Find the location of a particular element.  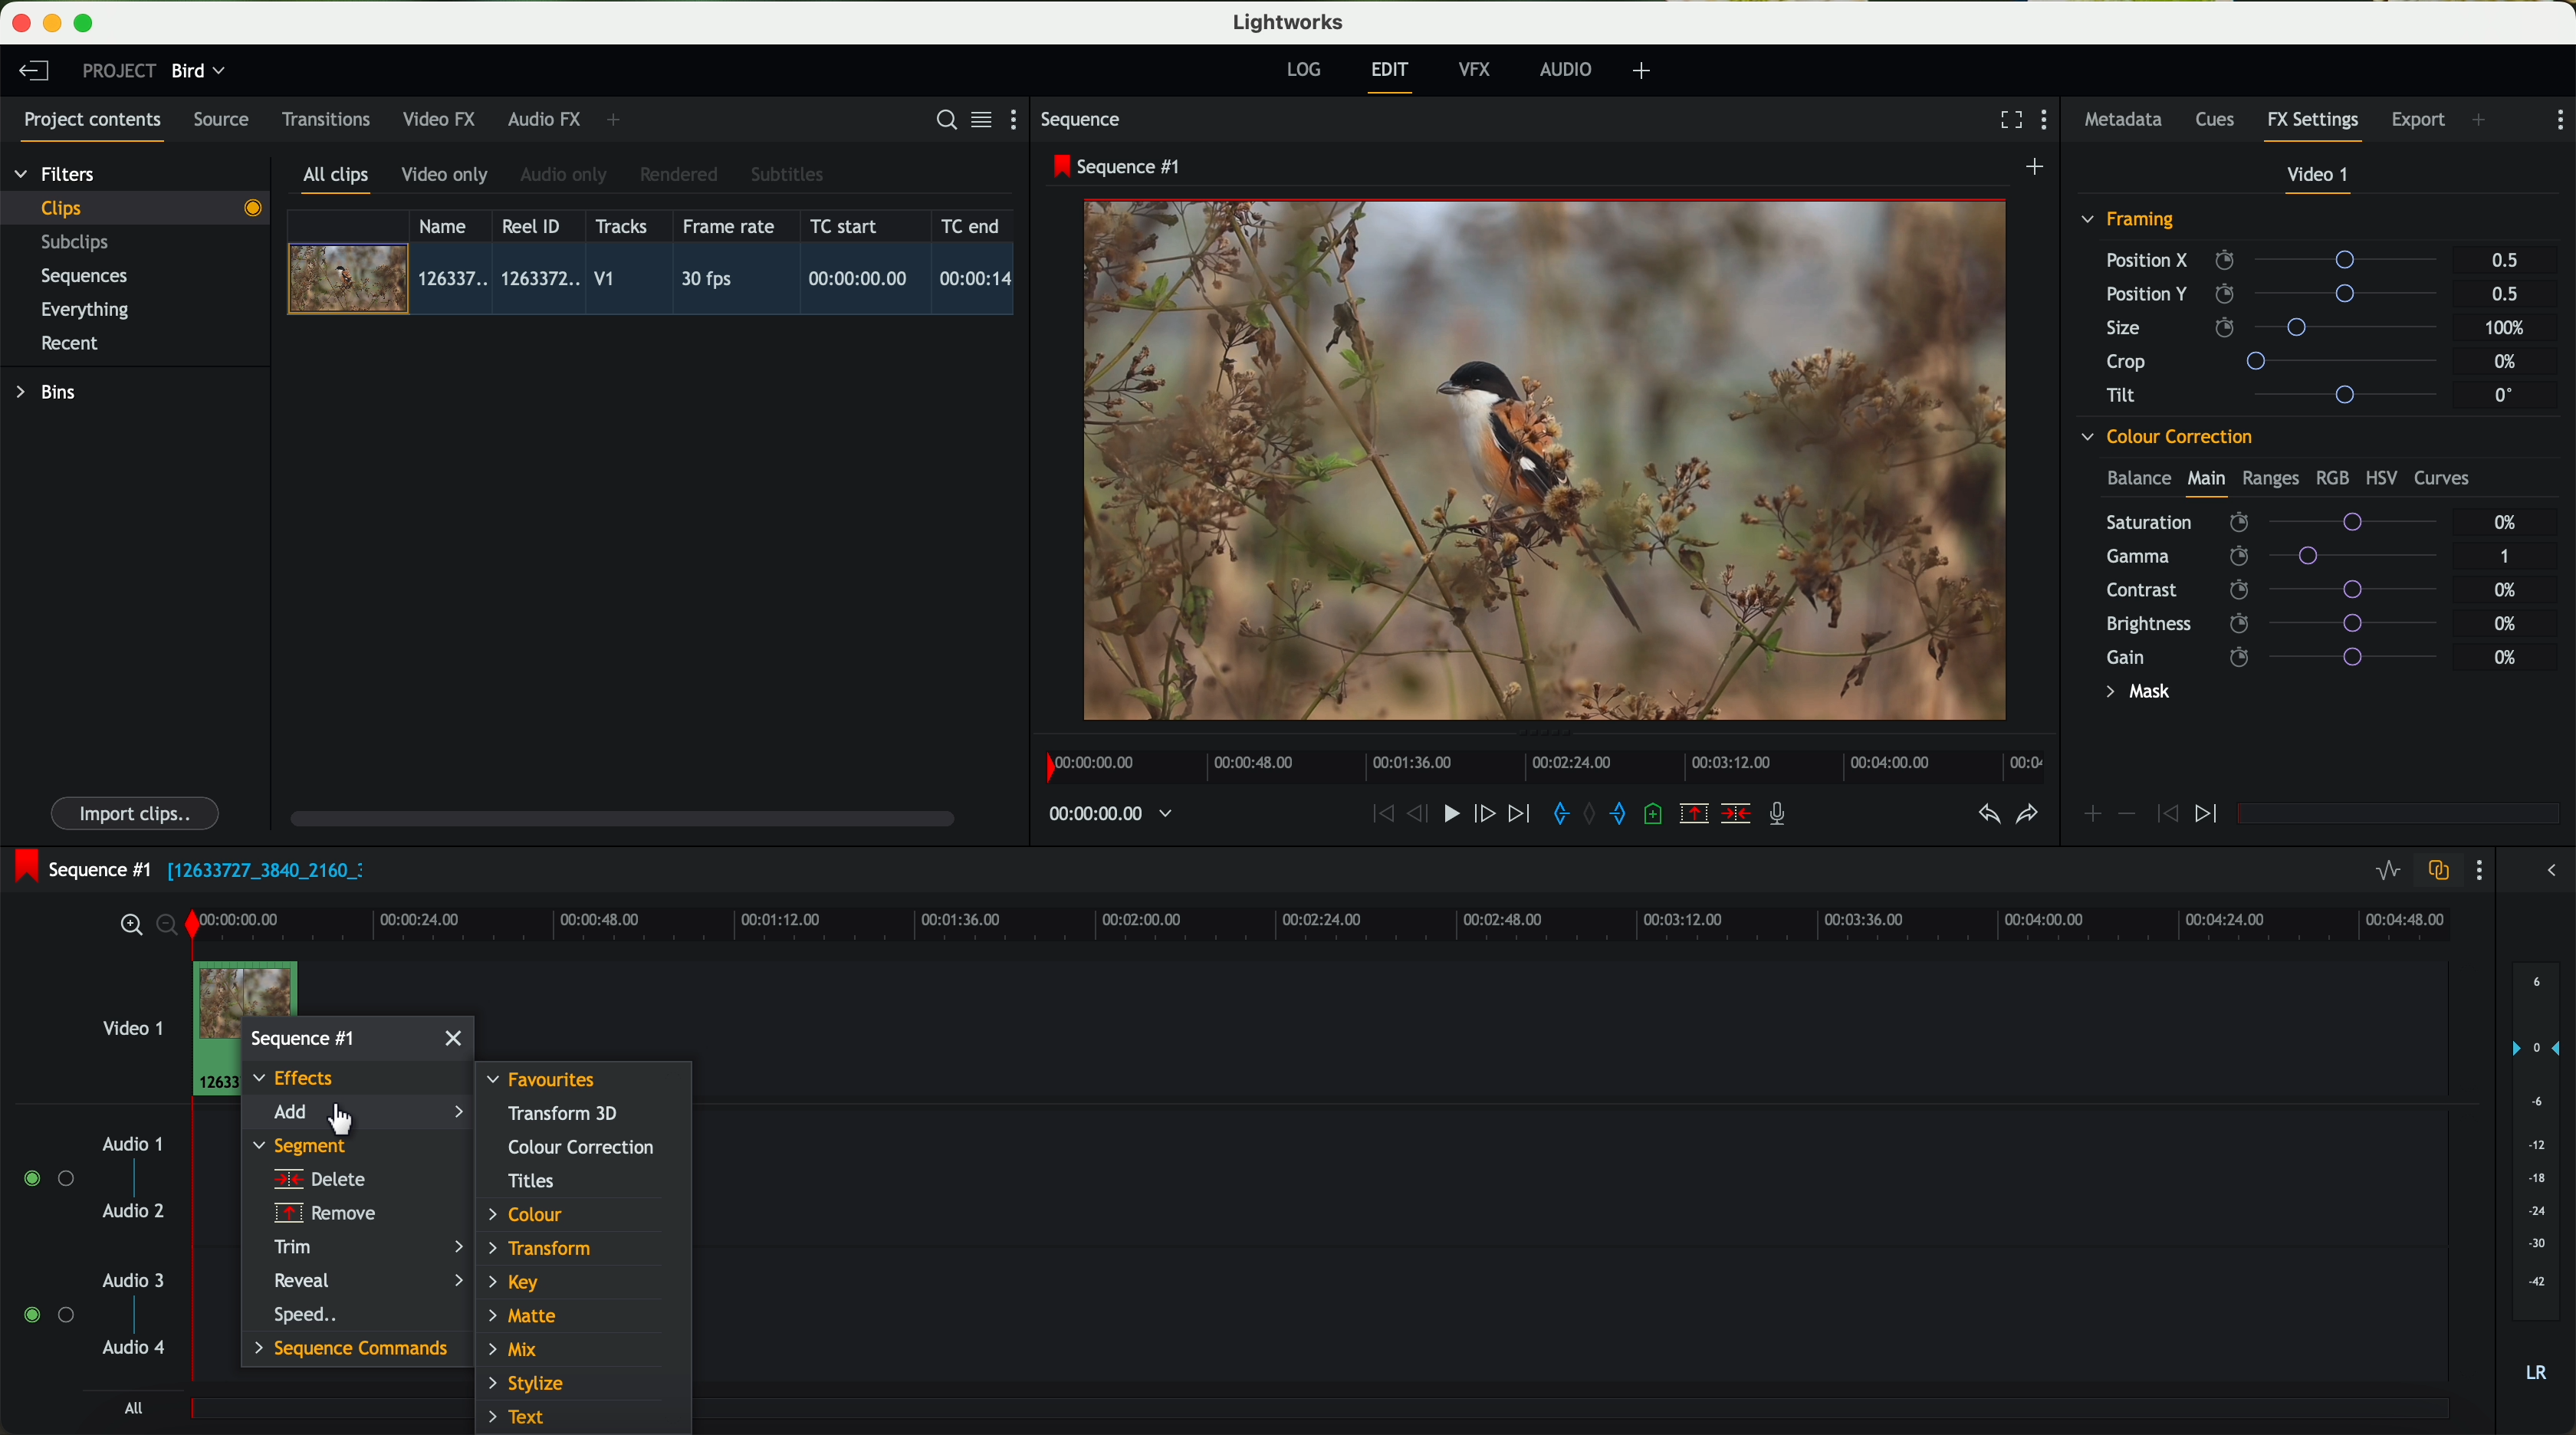

speed is located at coordinates (303, 1315).